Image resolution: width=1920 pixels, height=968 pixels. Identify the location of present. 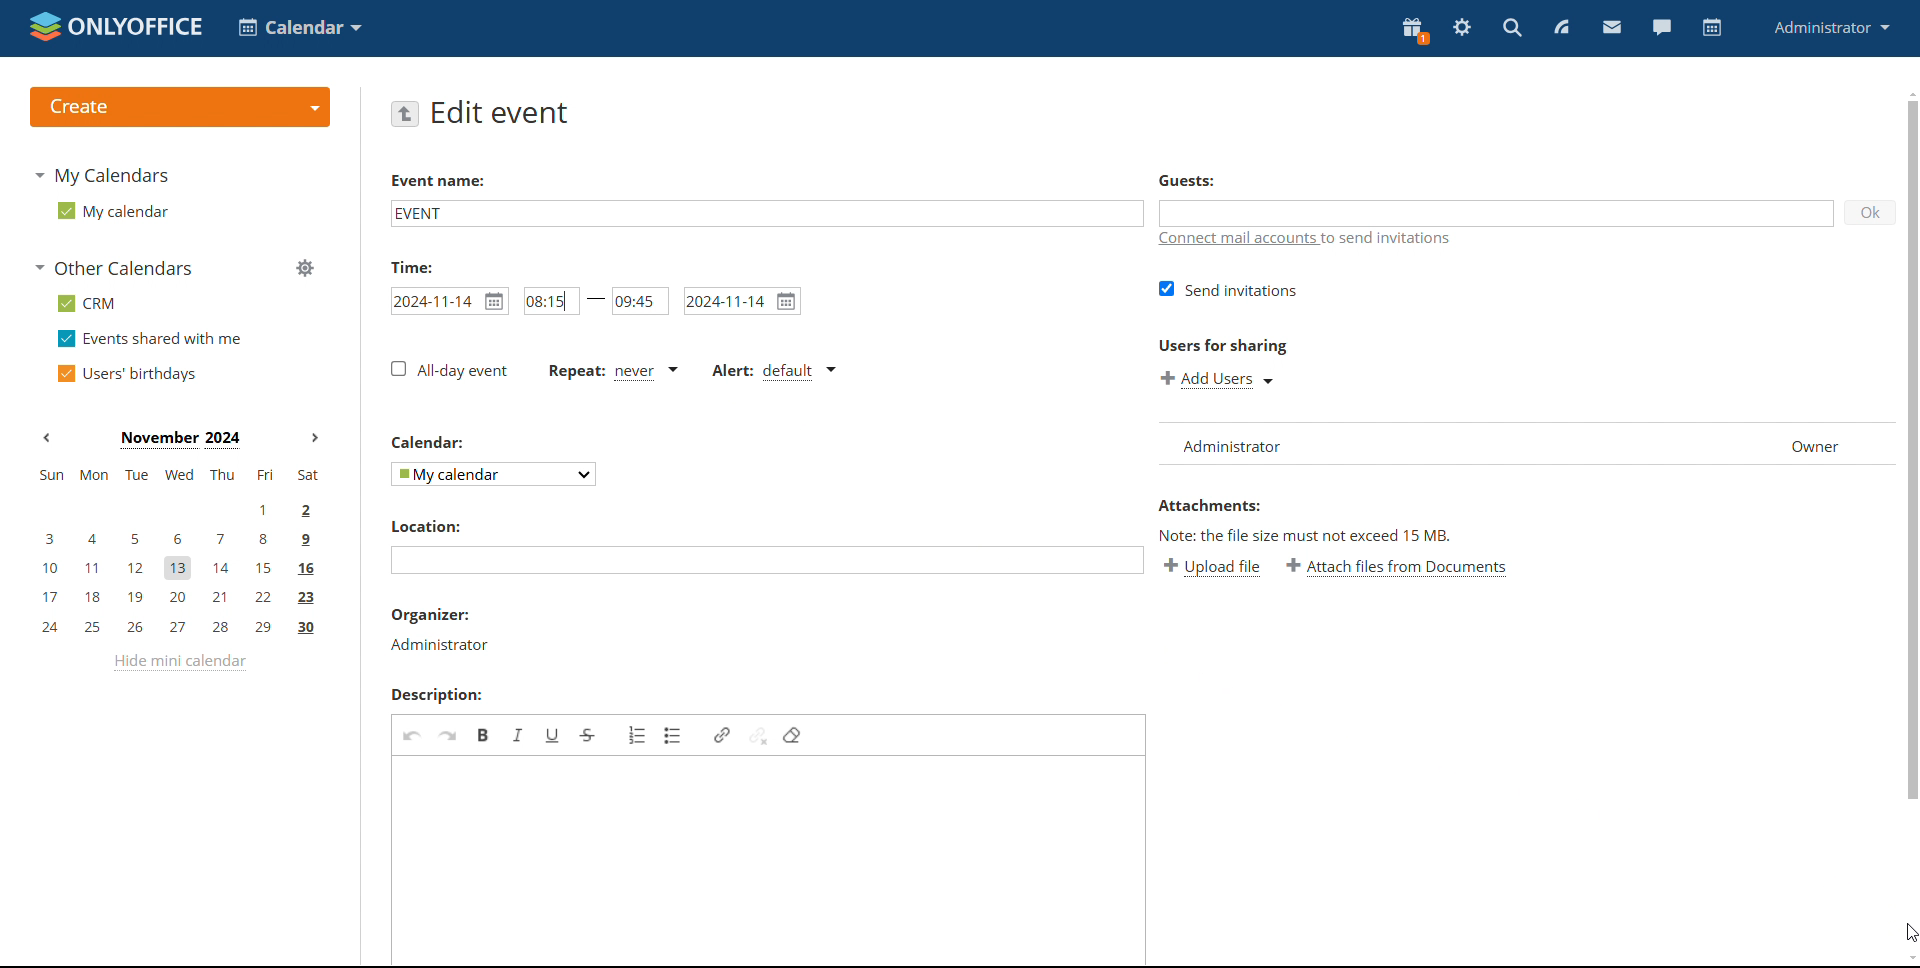
(1413, 31).